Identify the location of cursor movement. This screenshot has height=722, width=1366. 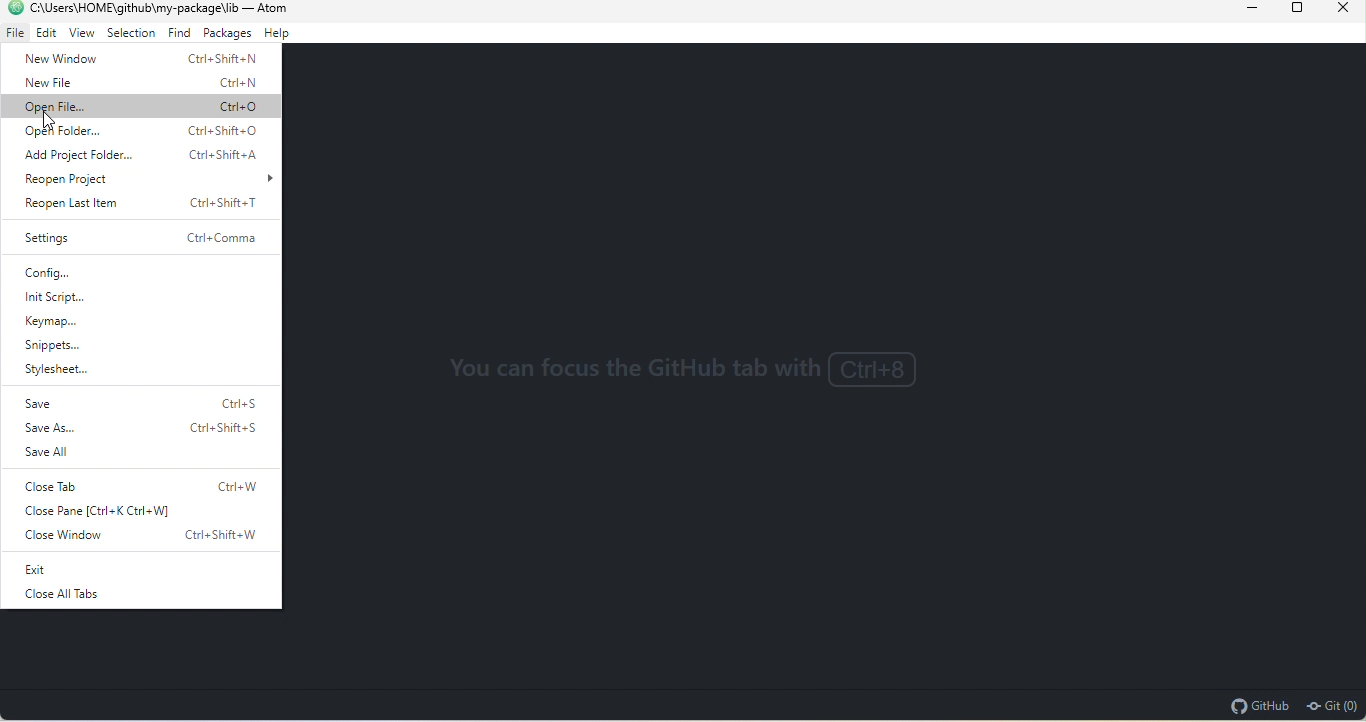
(53, 122).